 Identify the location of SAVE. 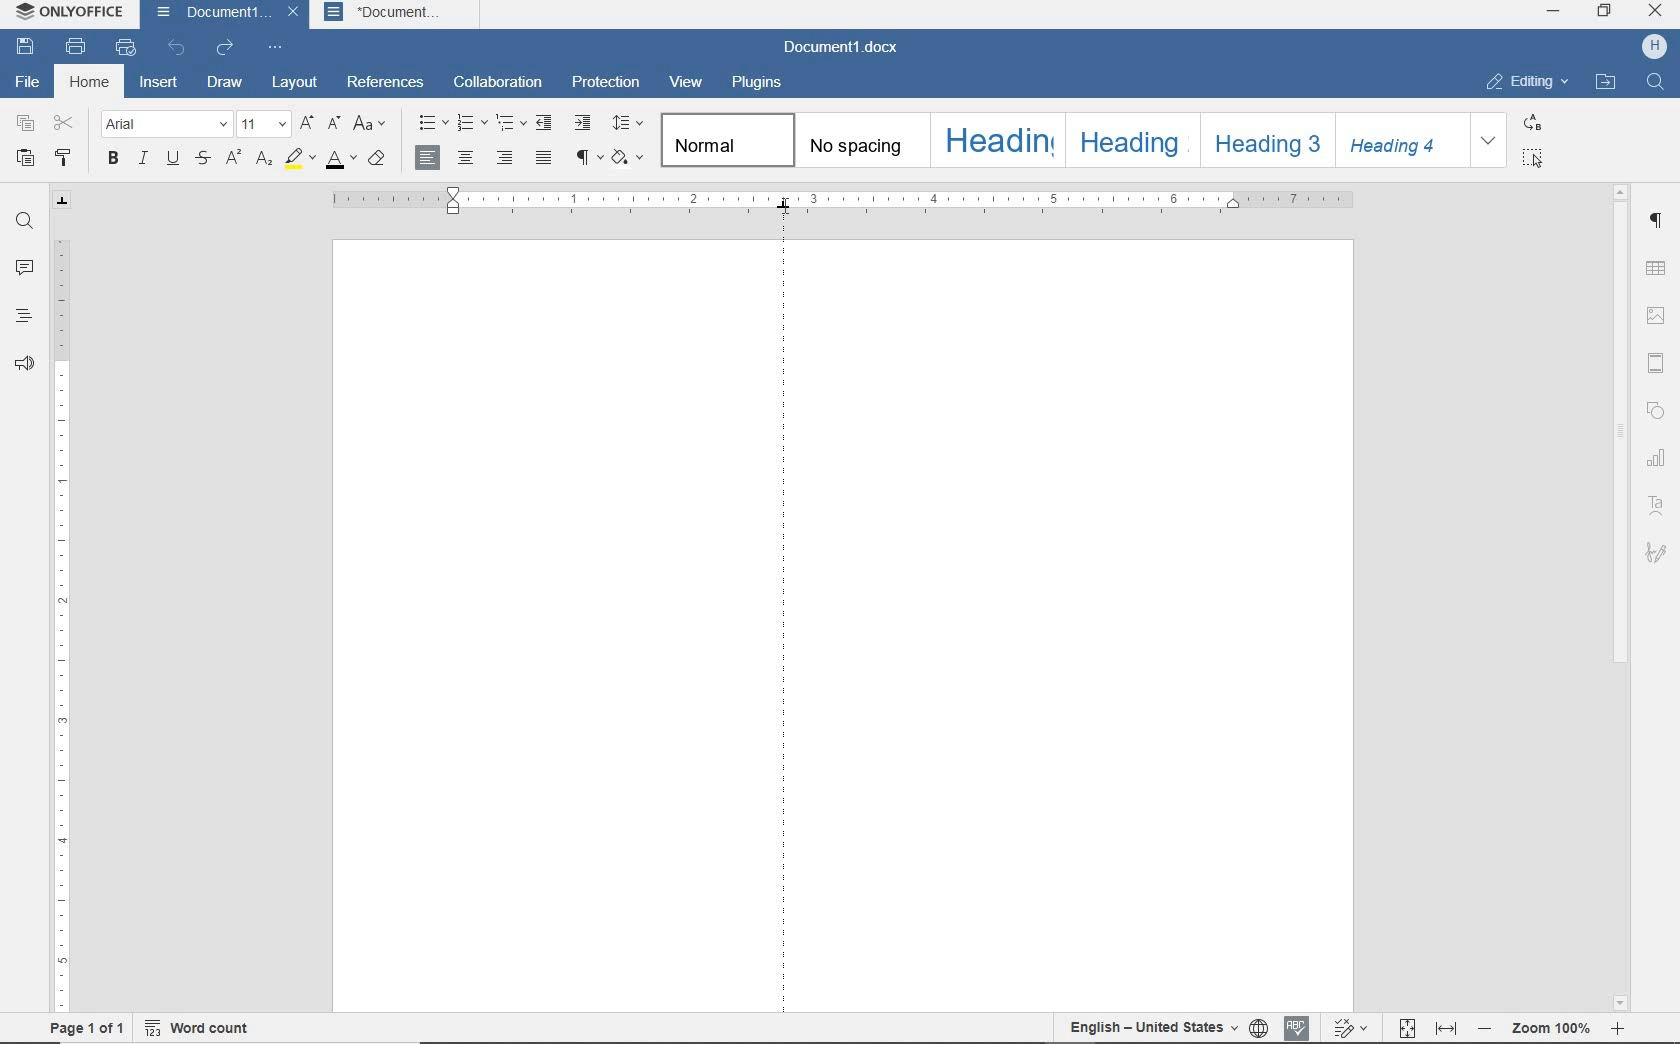
(26, 48).